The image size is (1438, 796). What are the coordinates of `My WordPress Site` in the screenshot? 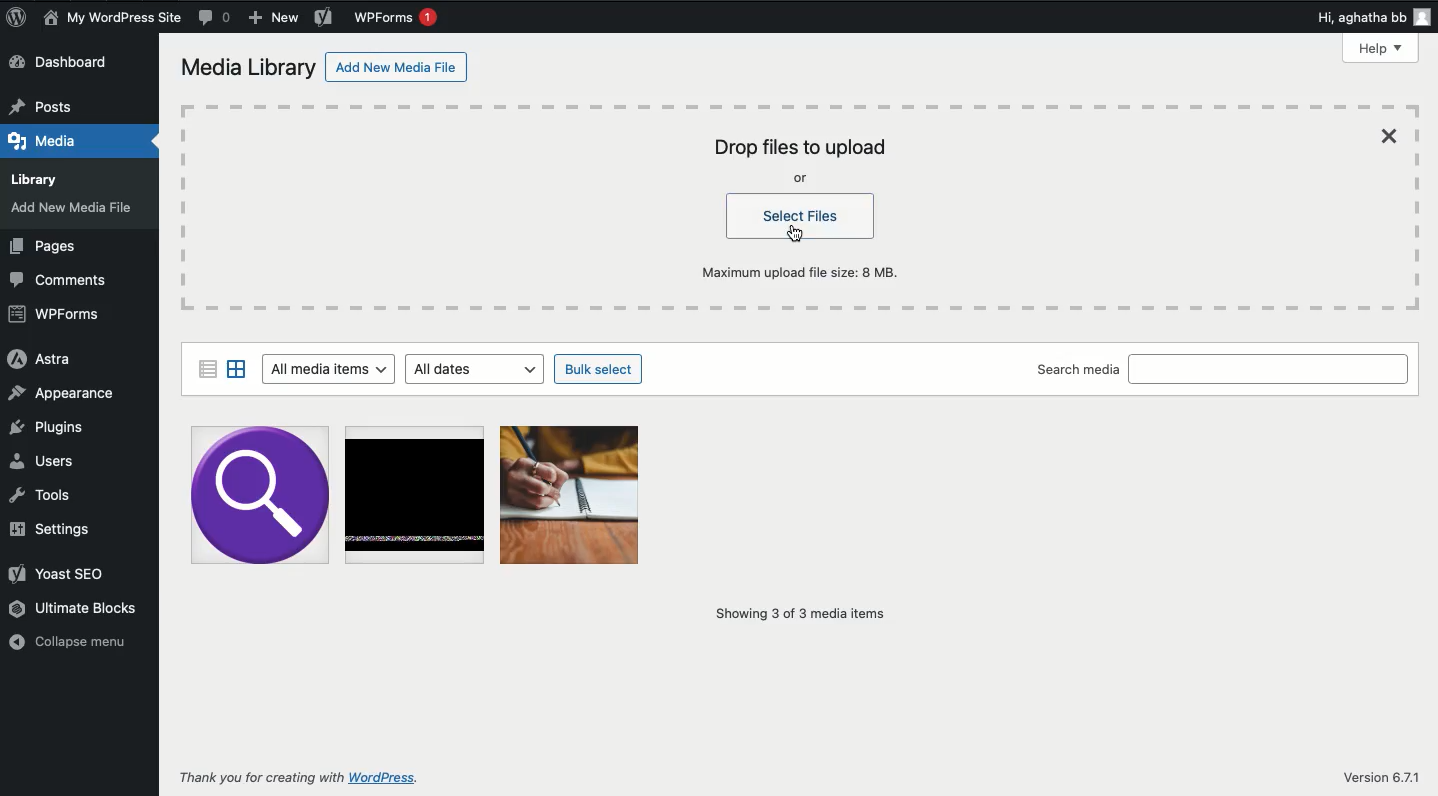 It's located at (112, 19).